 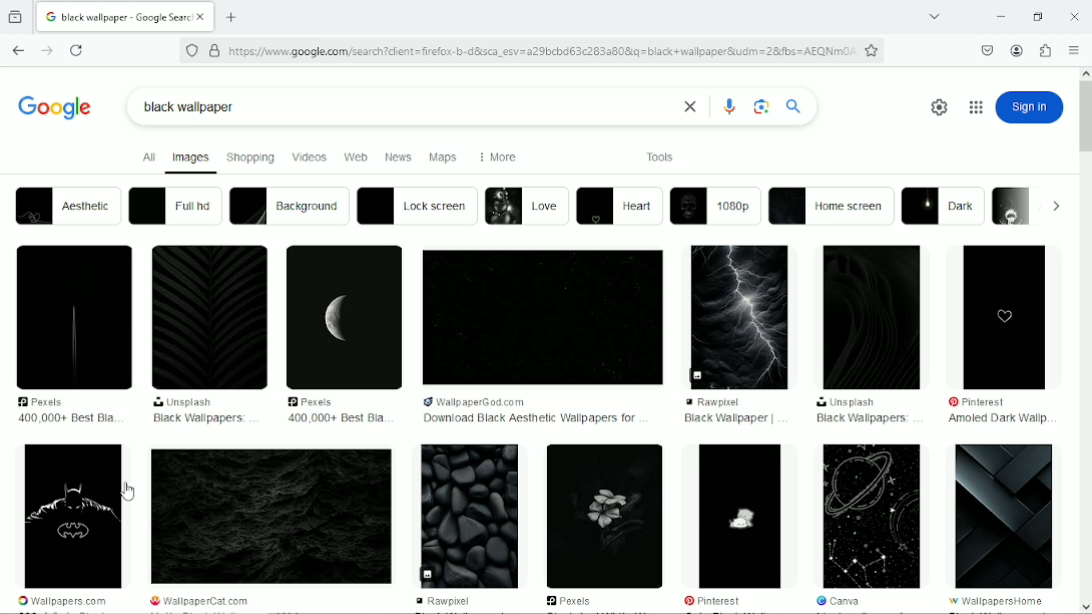 I want to click on pexels, so click(x=48, y=402).